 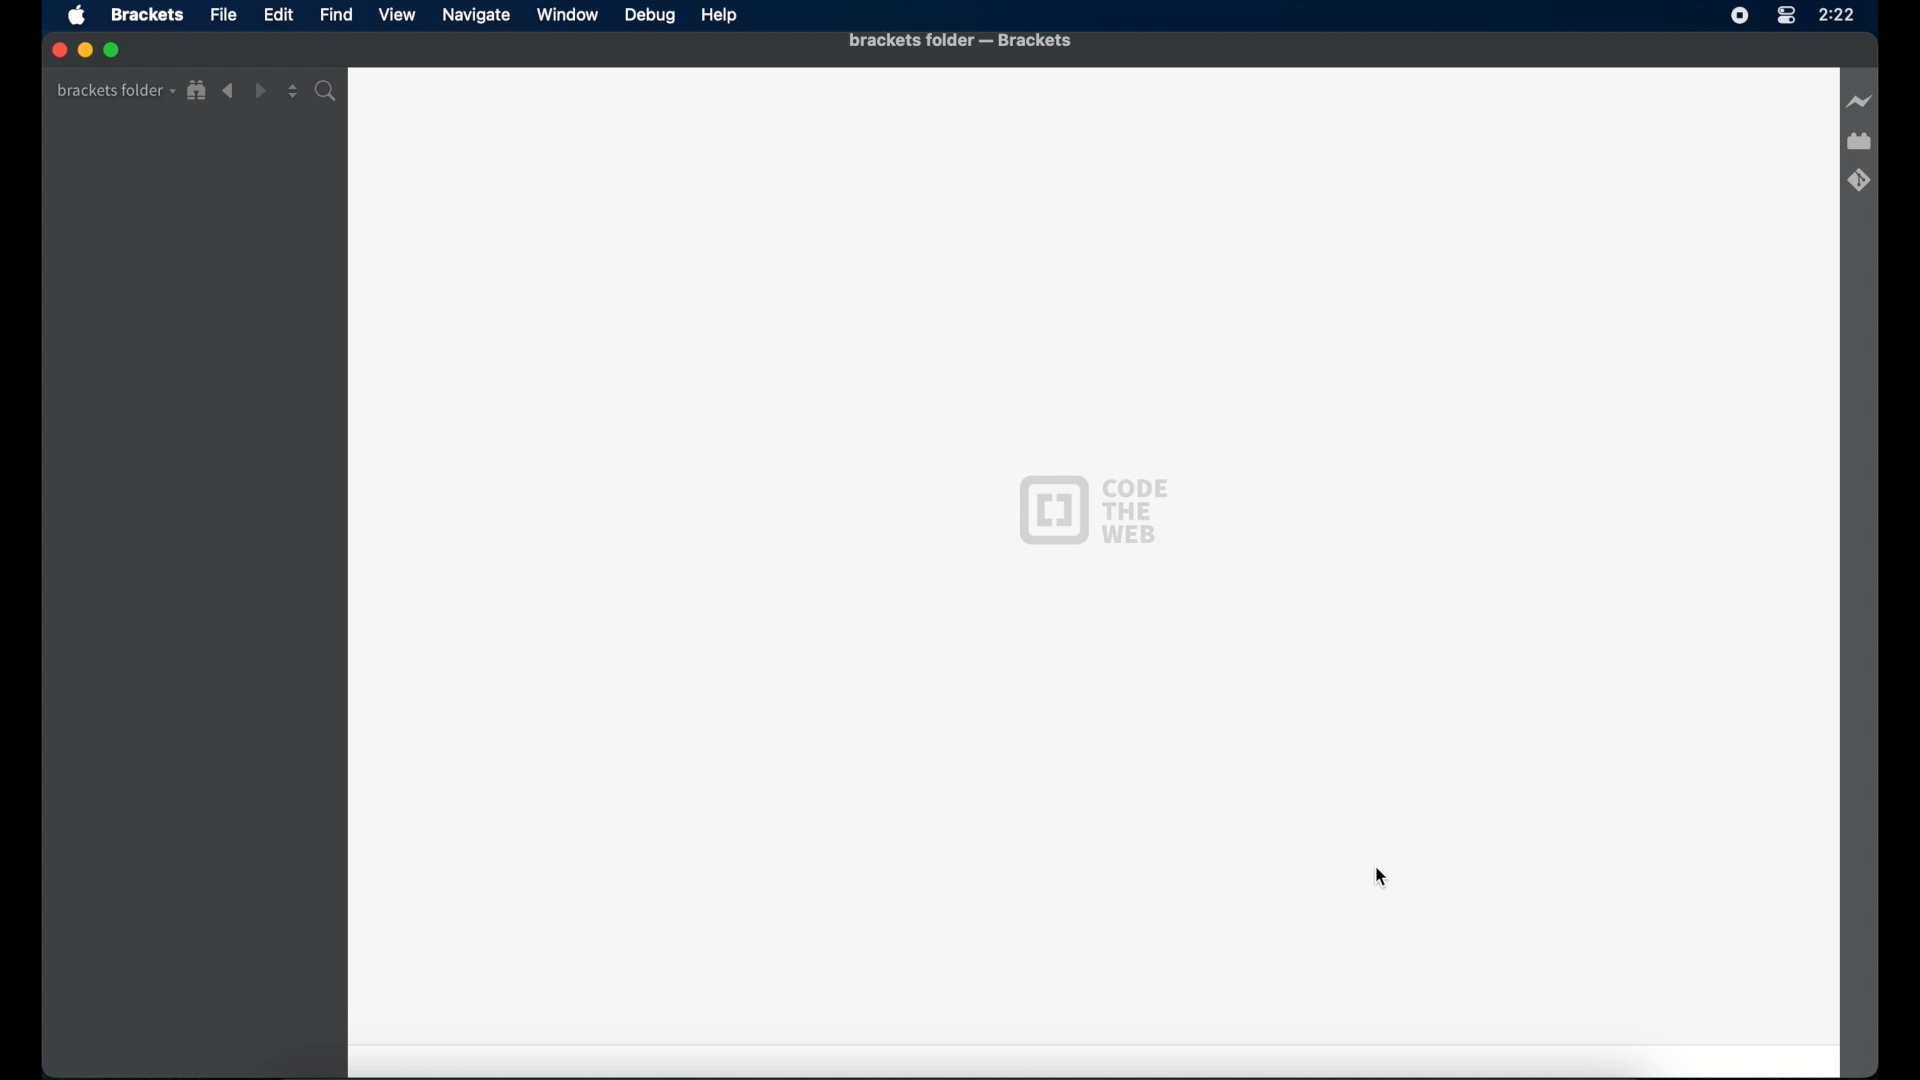 I want to click on file, so click(x=224, y=14).